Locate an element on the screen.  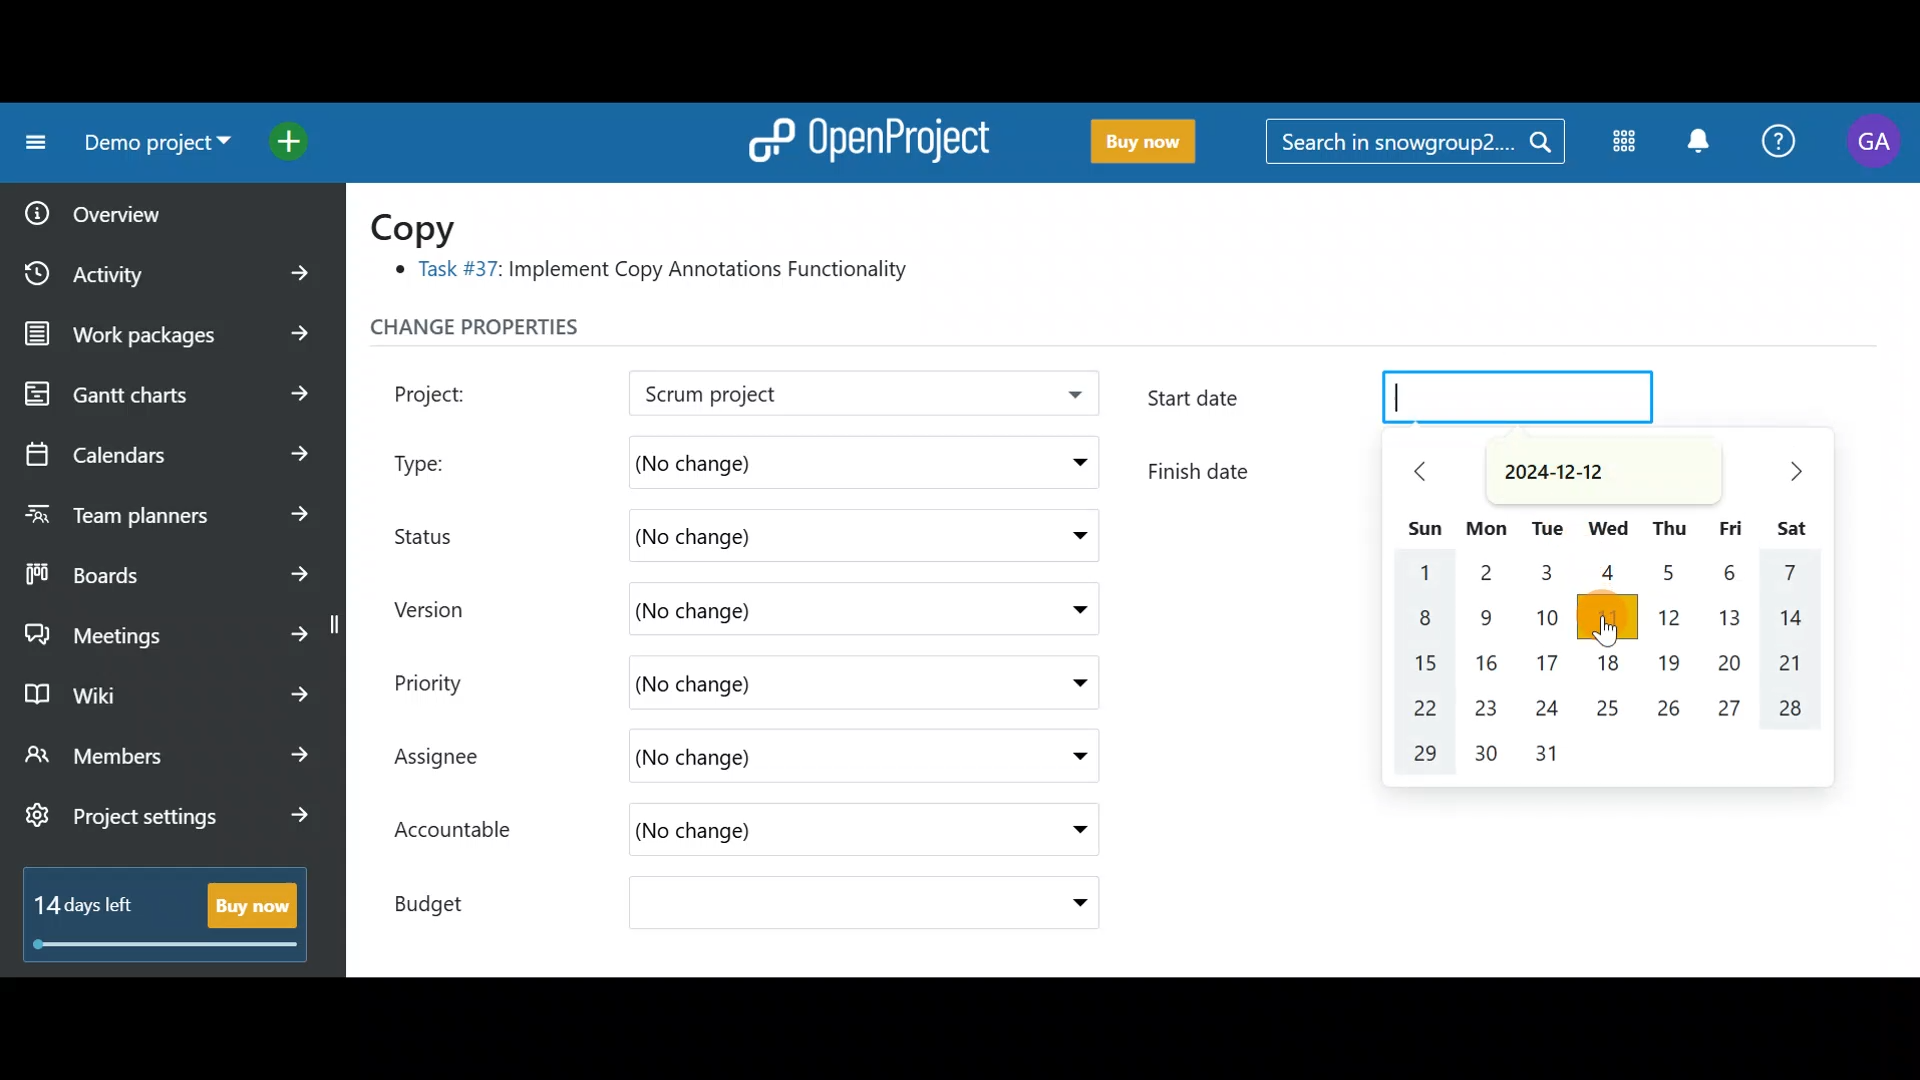
Priority is located at coordinates (450, 680).